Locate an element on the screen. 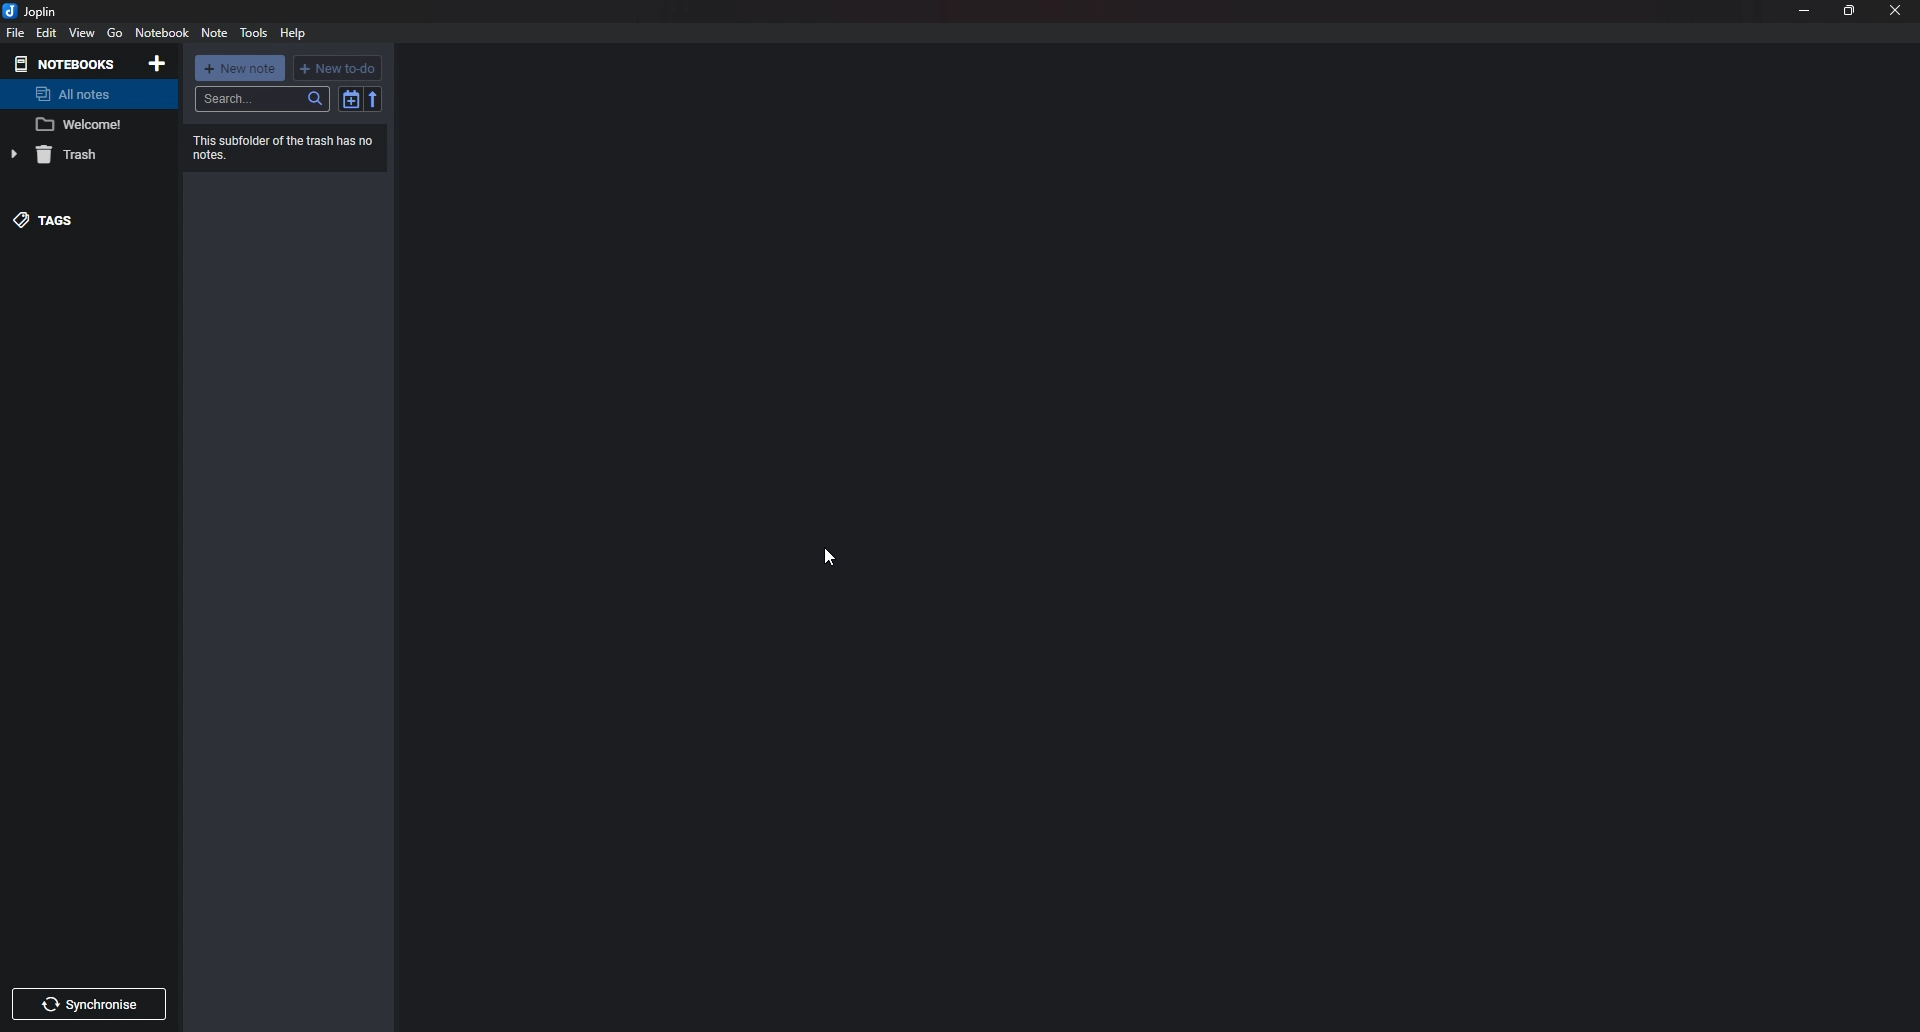 The height and width of the screenshot is (1032, 1920). Notebooks is located at coordinates (67, 65).